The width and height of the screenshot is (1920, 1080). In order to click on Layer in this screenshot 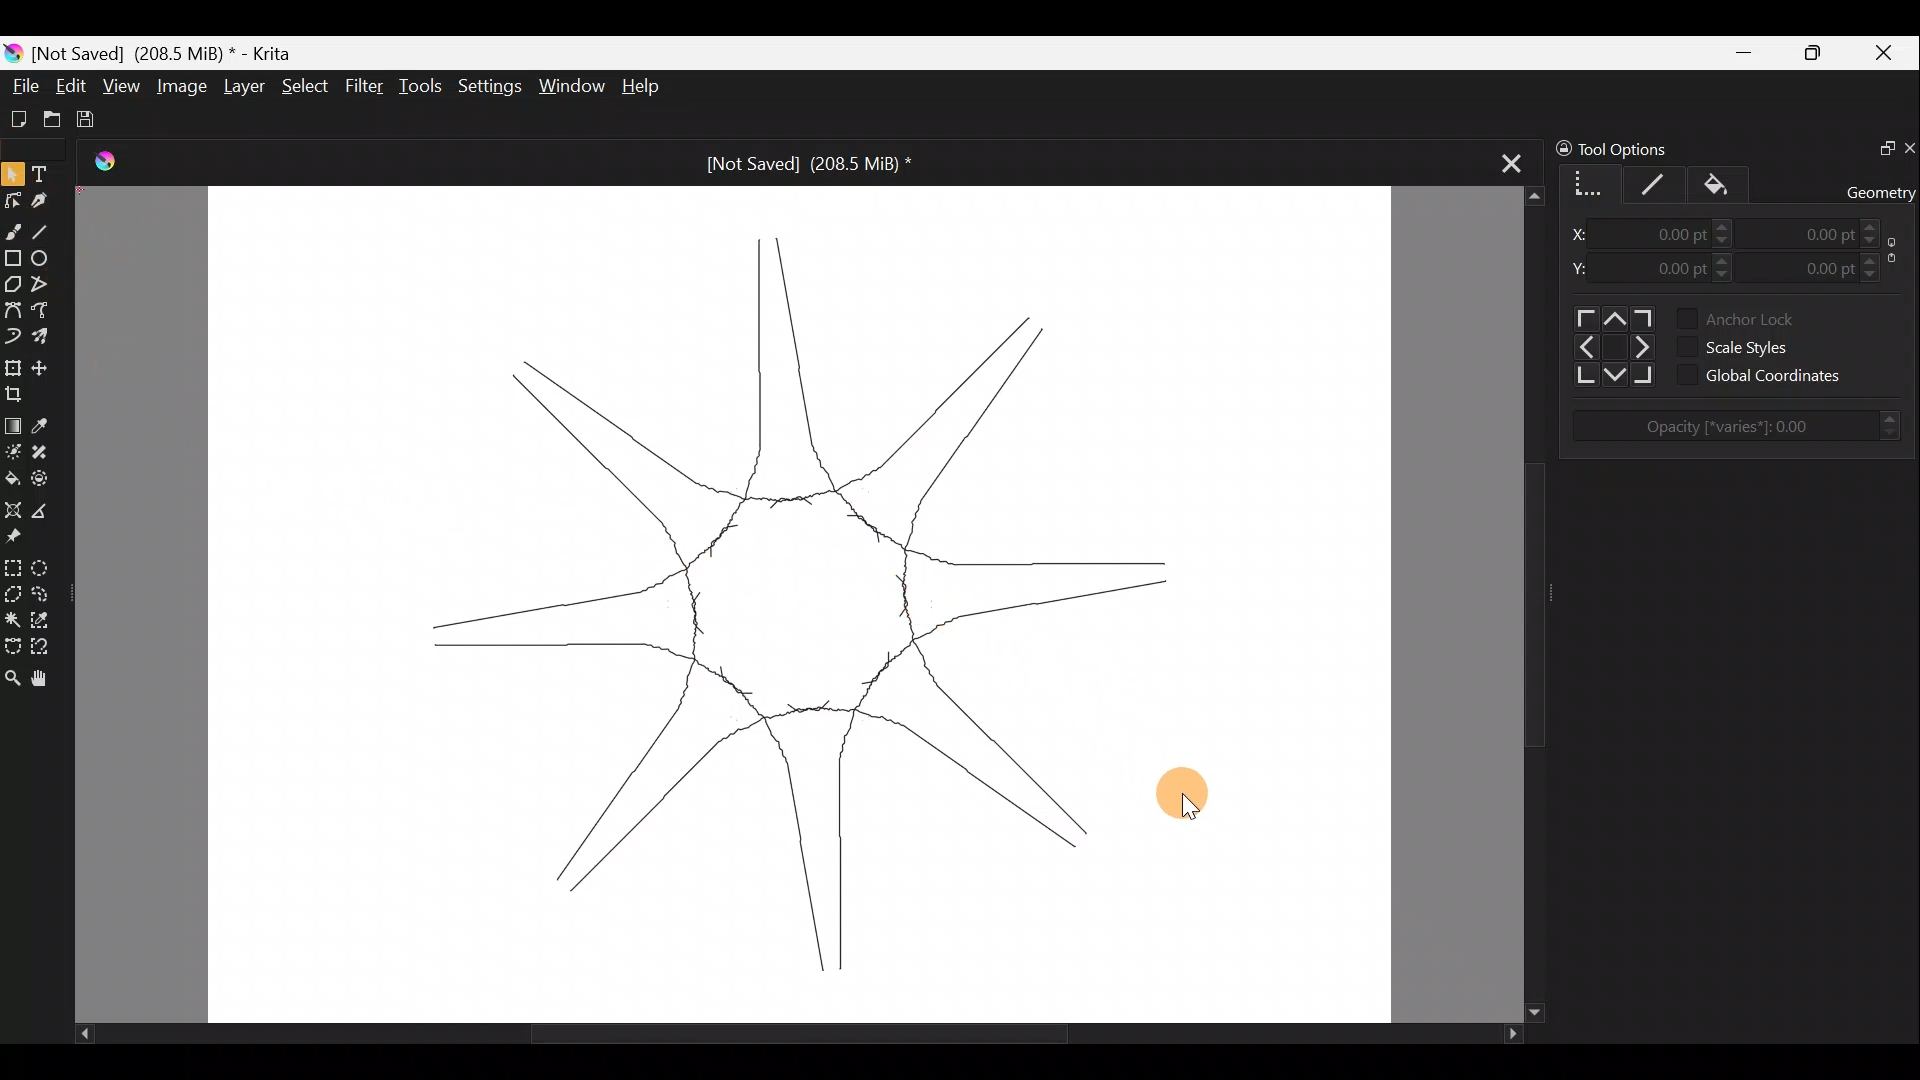, I will do `click(241, 86)`.